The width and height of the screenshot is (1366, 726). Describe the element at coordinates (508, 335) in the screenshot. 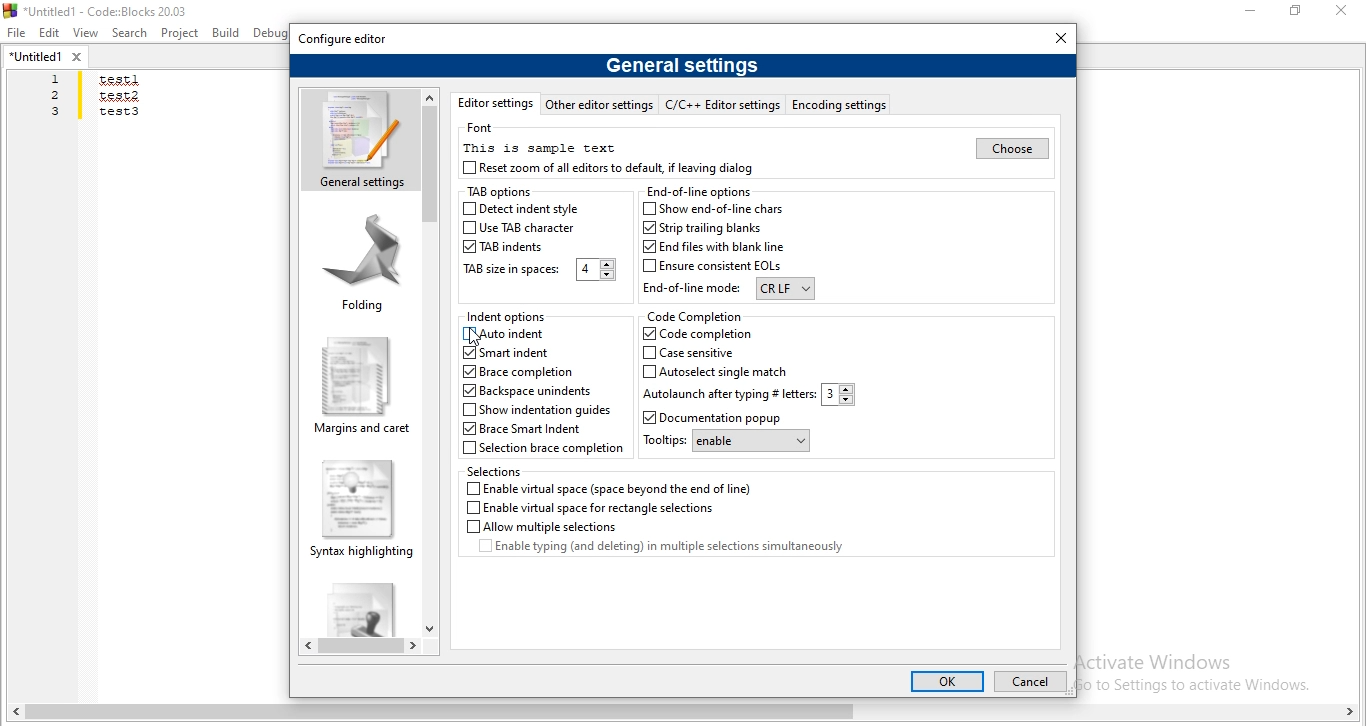

I see `Auto indent` at that location.